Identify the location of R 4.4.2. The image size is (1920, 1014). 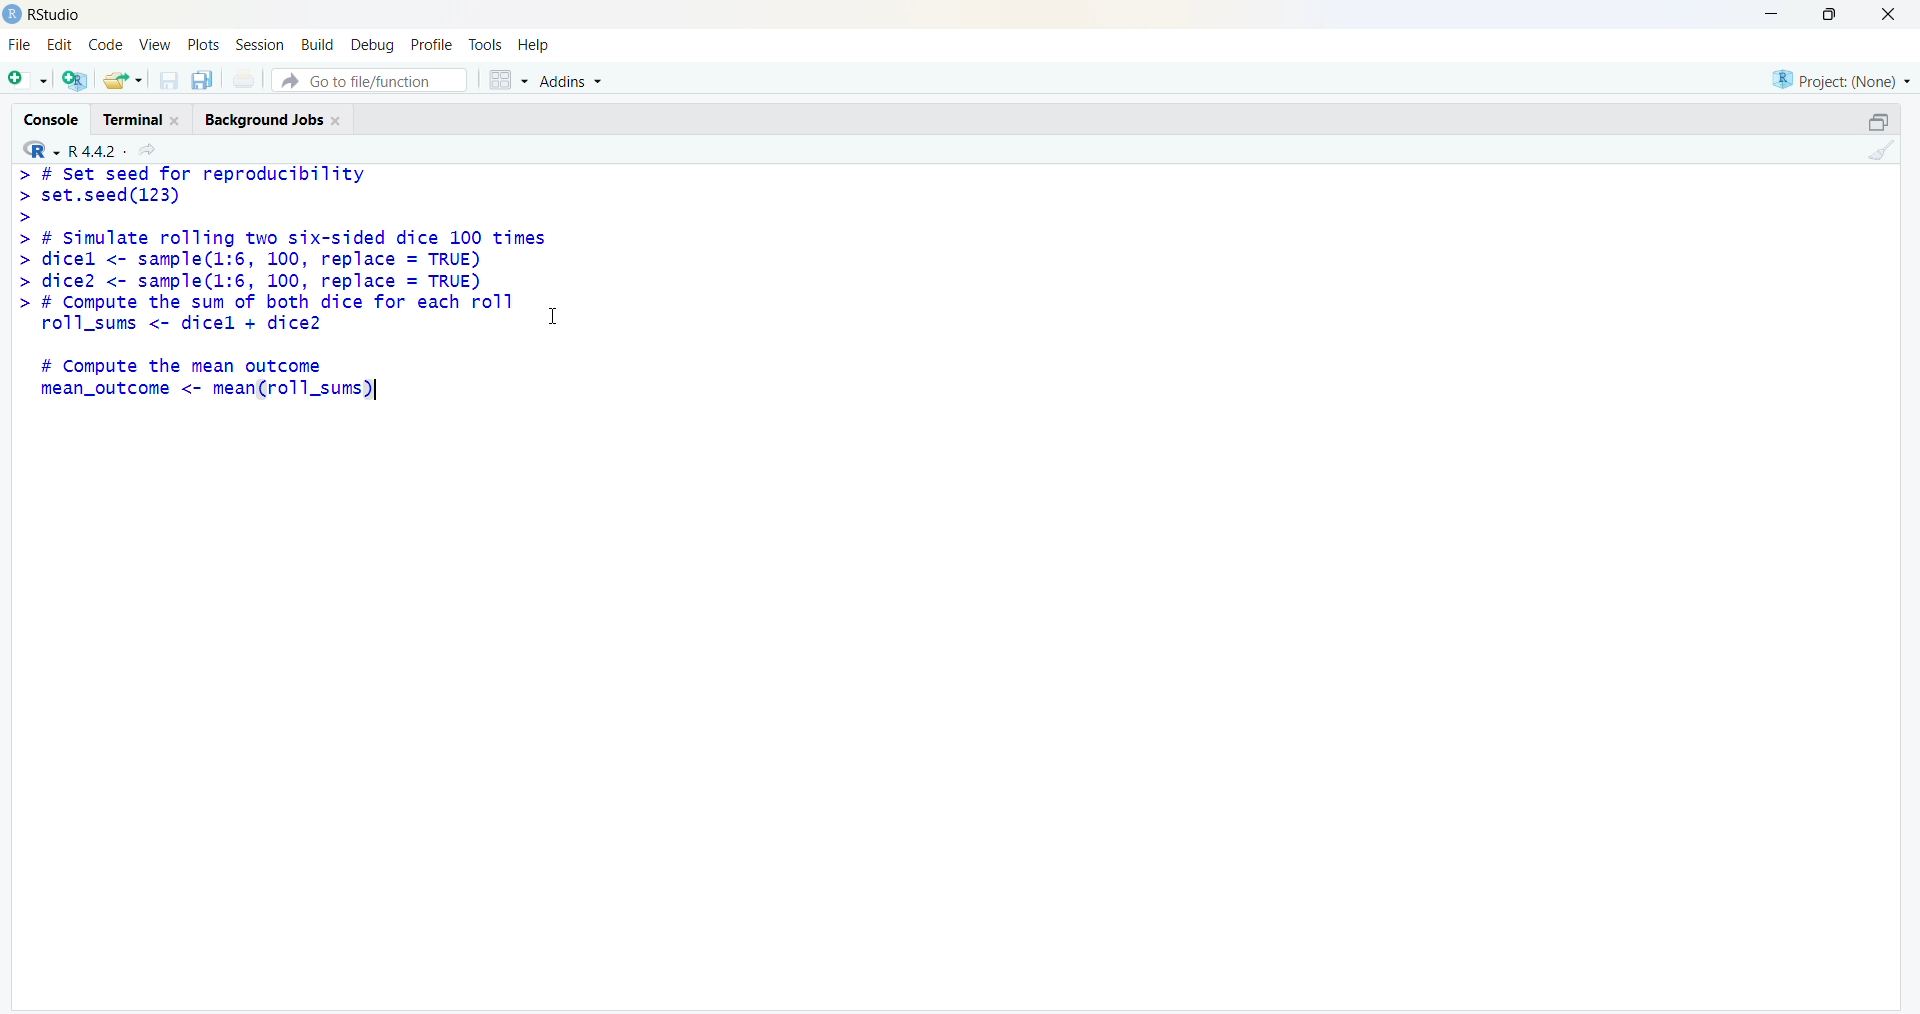
(98, 152).